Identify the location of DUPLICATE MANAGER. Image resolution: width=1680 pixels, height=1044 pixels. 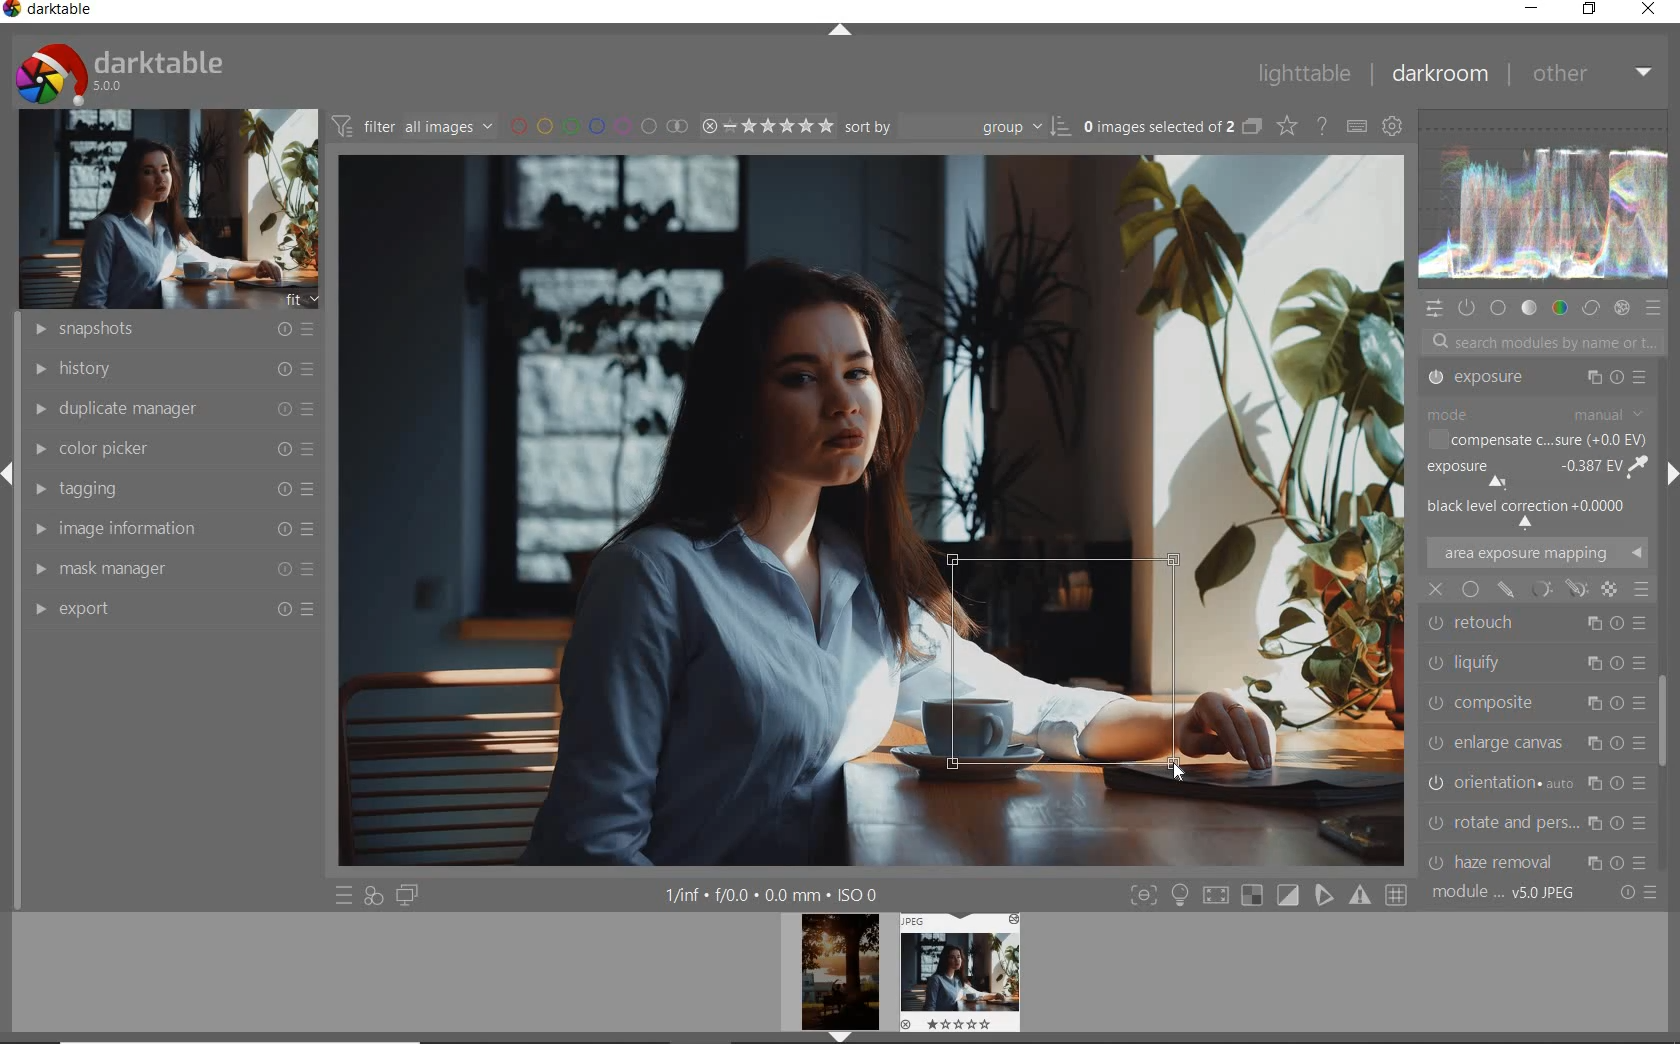
(170, 409).